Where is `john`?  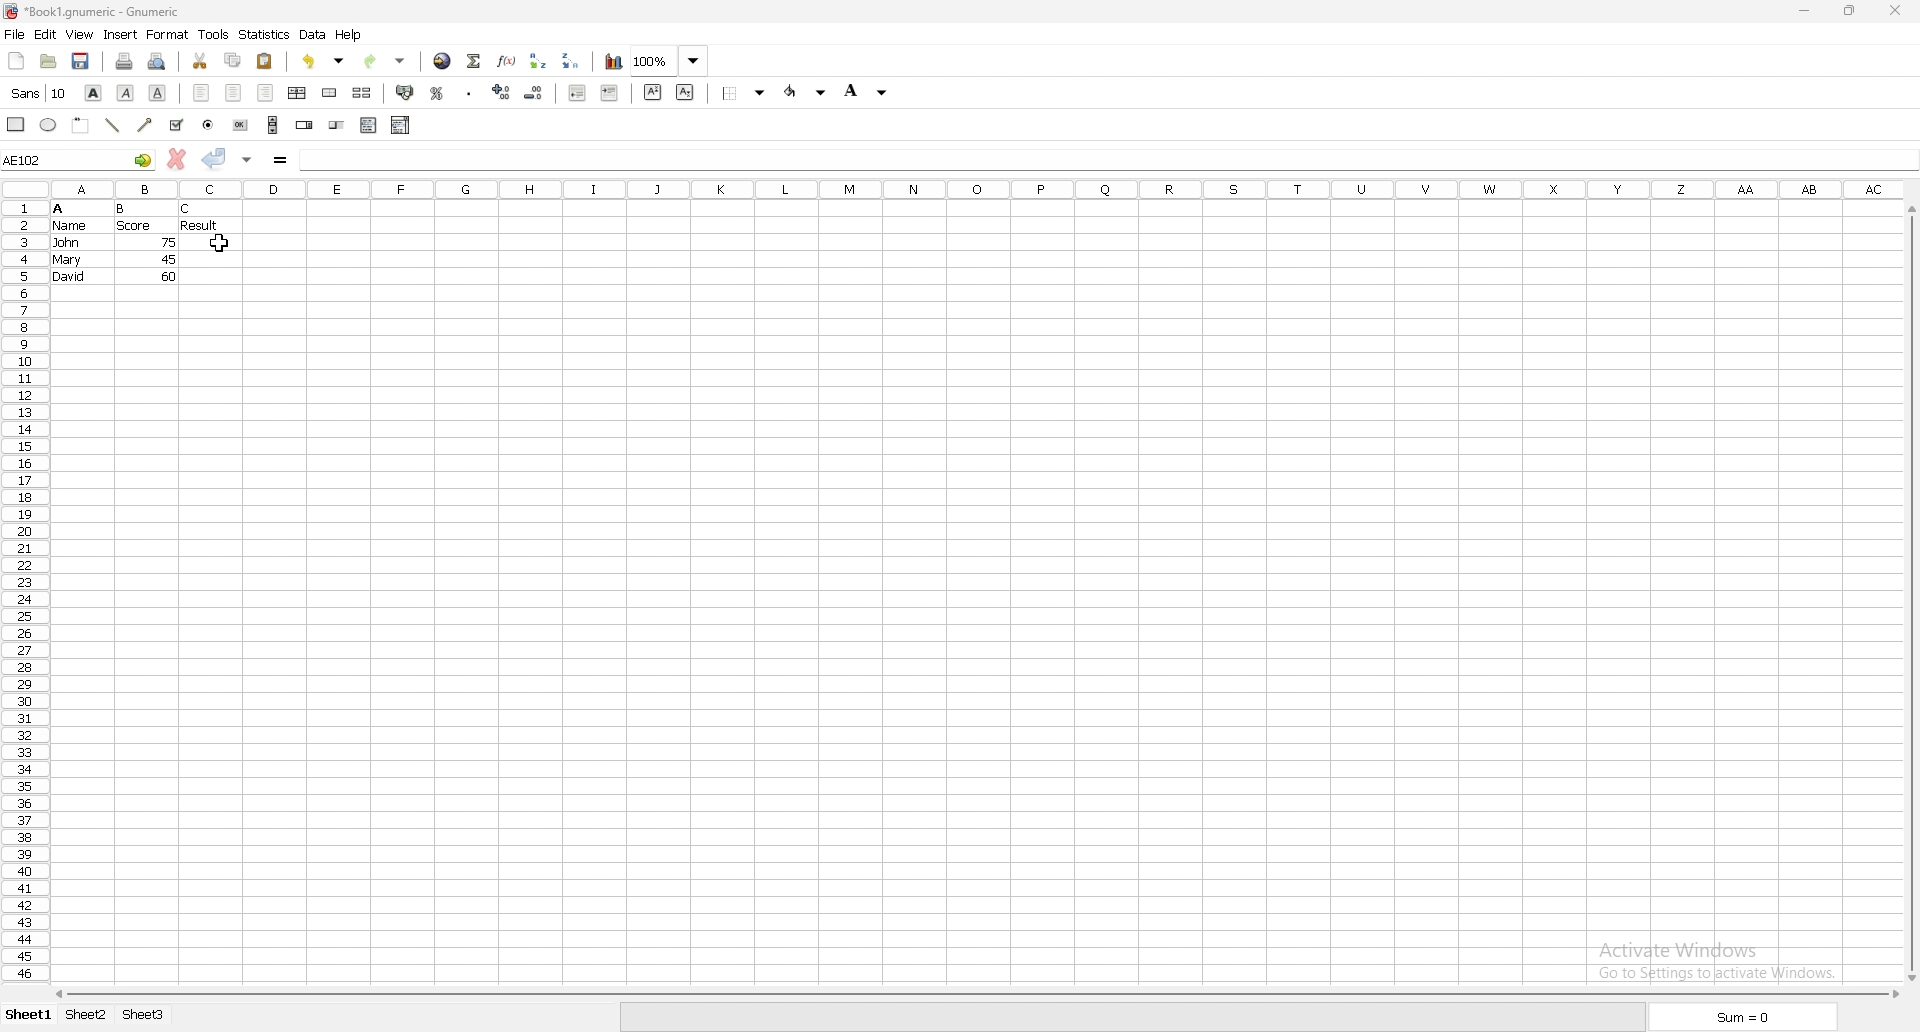
john is located at coordinates (66, 242).